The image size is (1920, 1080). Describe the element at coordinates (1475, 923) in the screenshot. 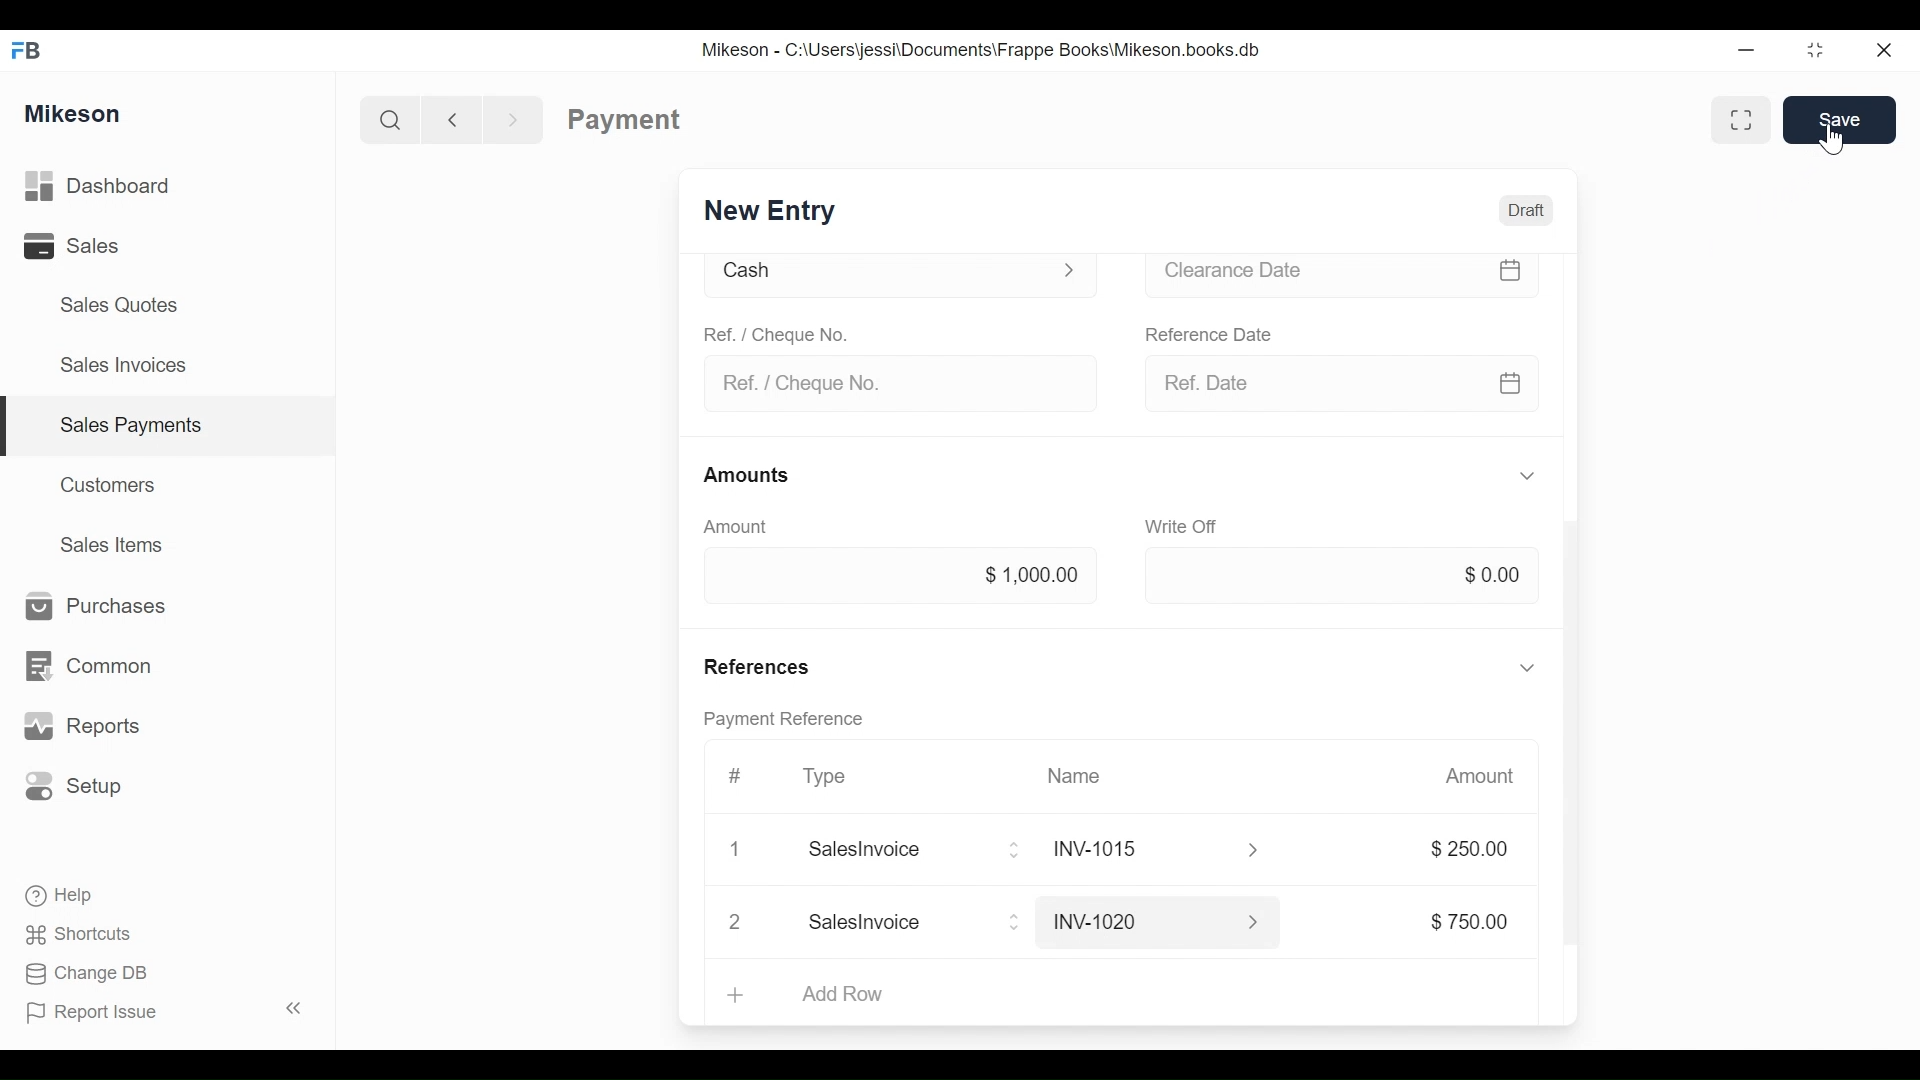

I see `$750.00` at that location.